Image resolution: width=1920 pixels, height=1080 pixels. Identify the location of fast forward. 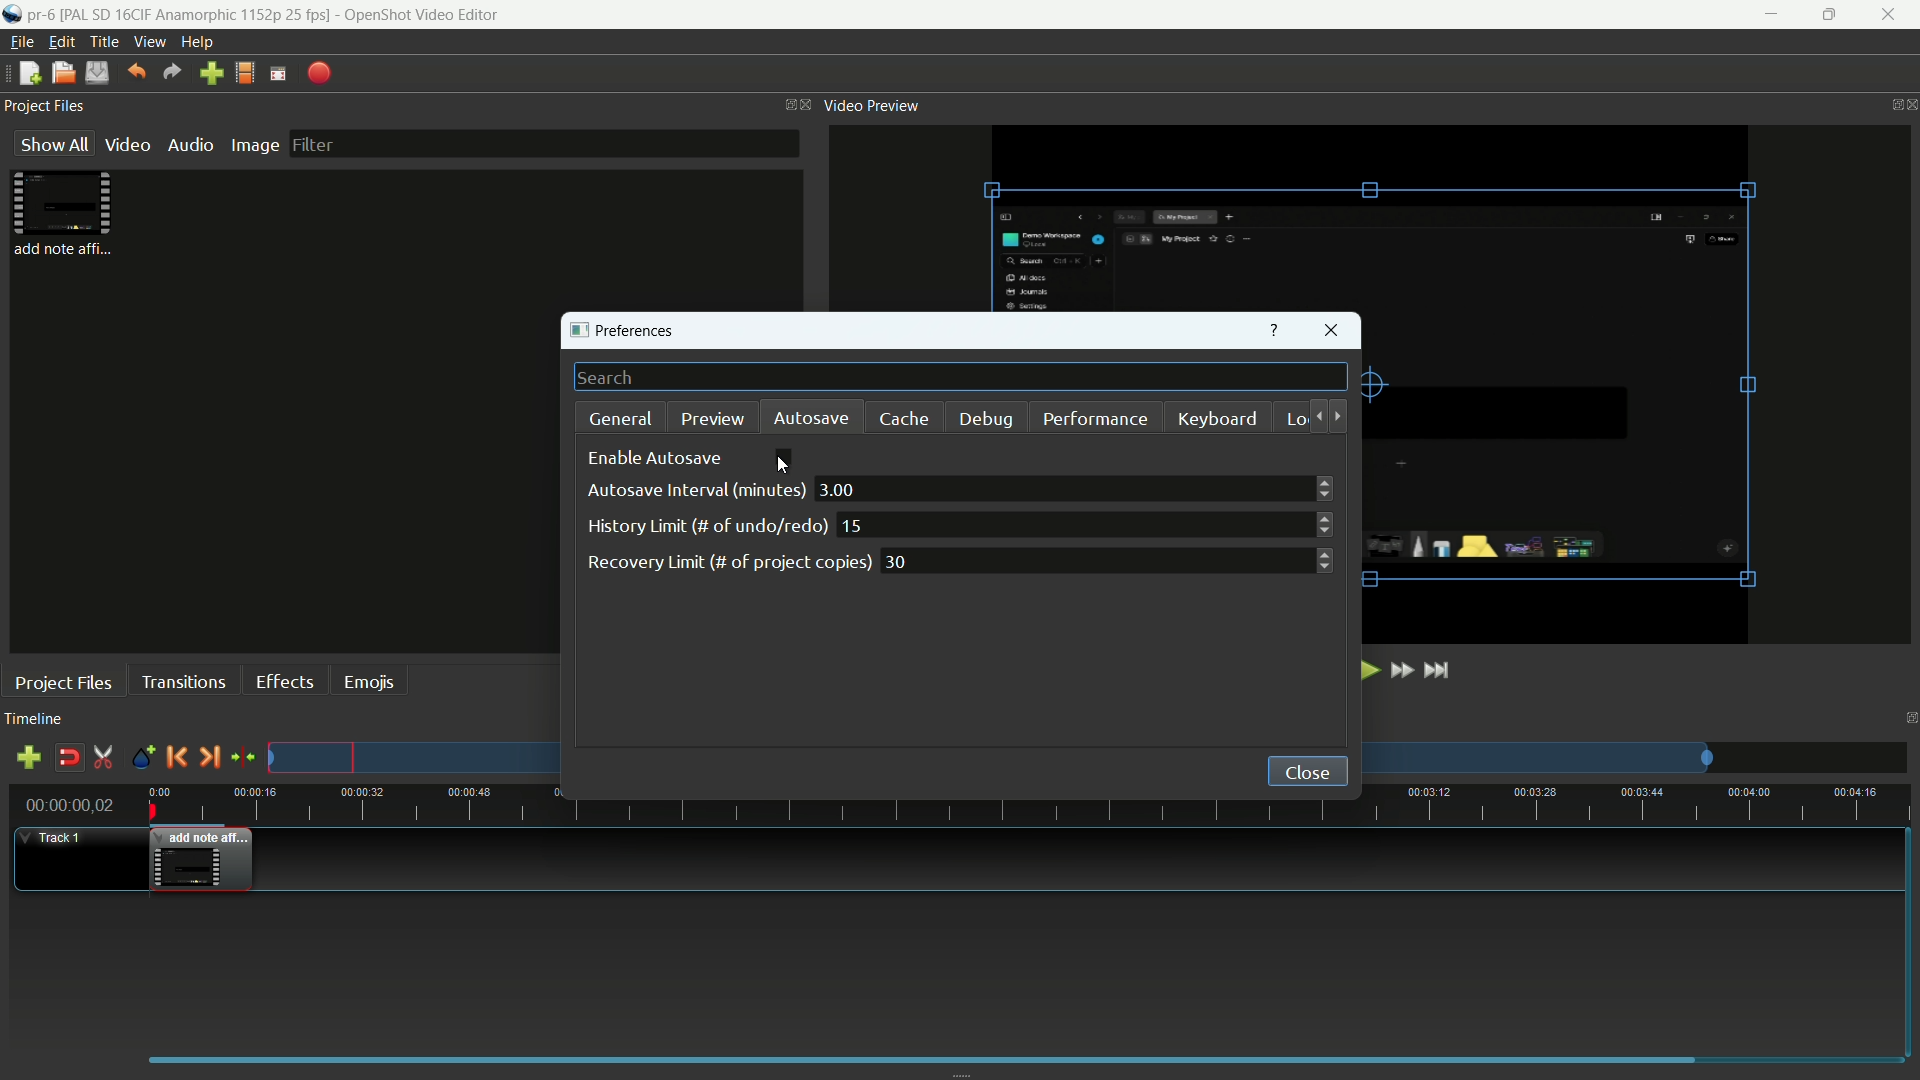
(1400, 670).